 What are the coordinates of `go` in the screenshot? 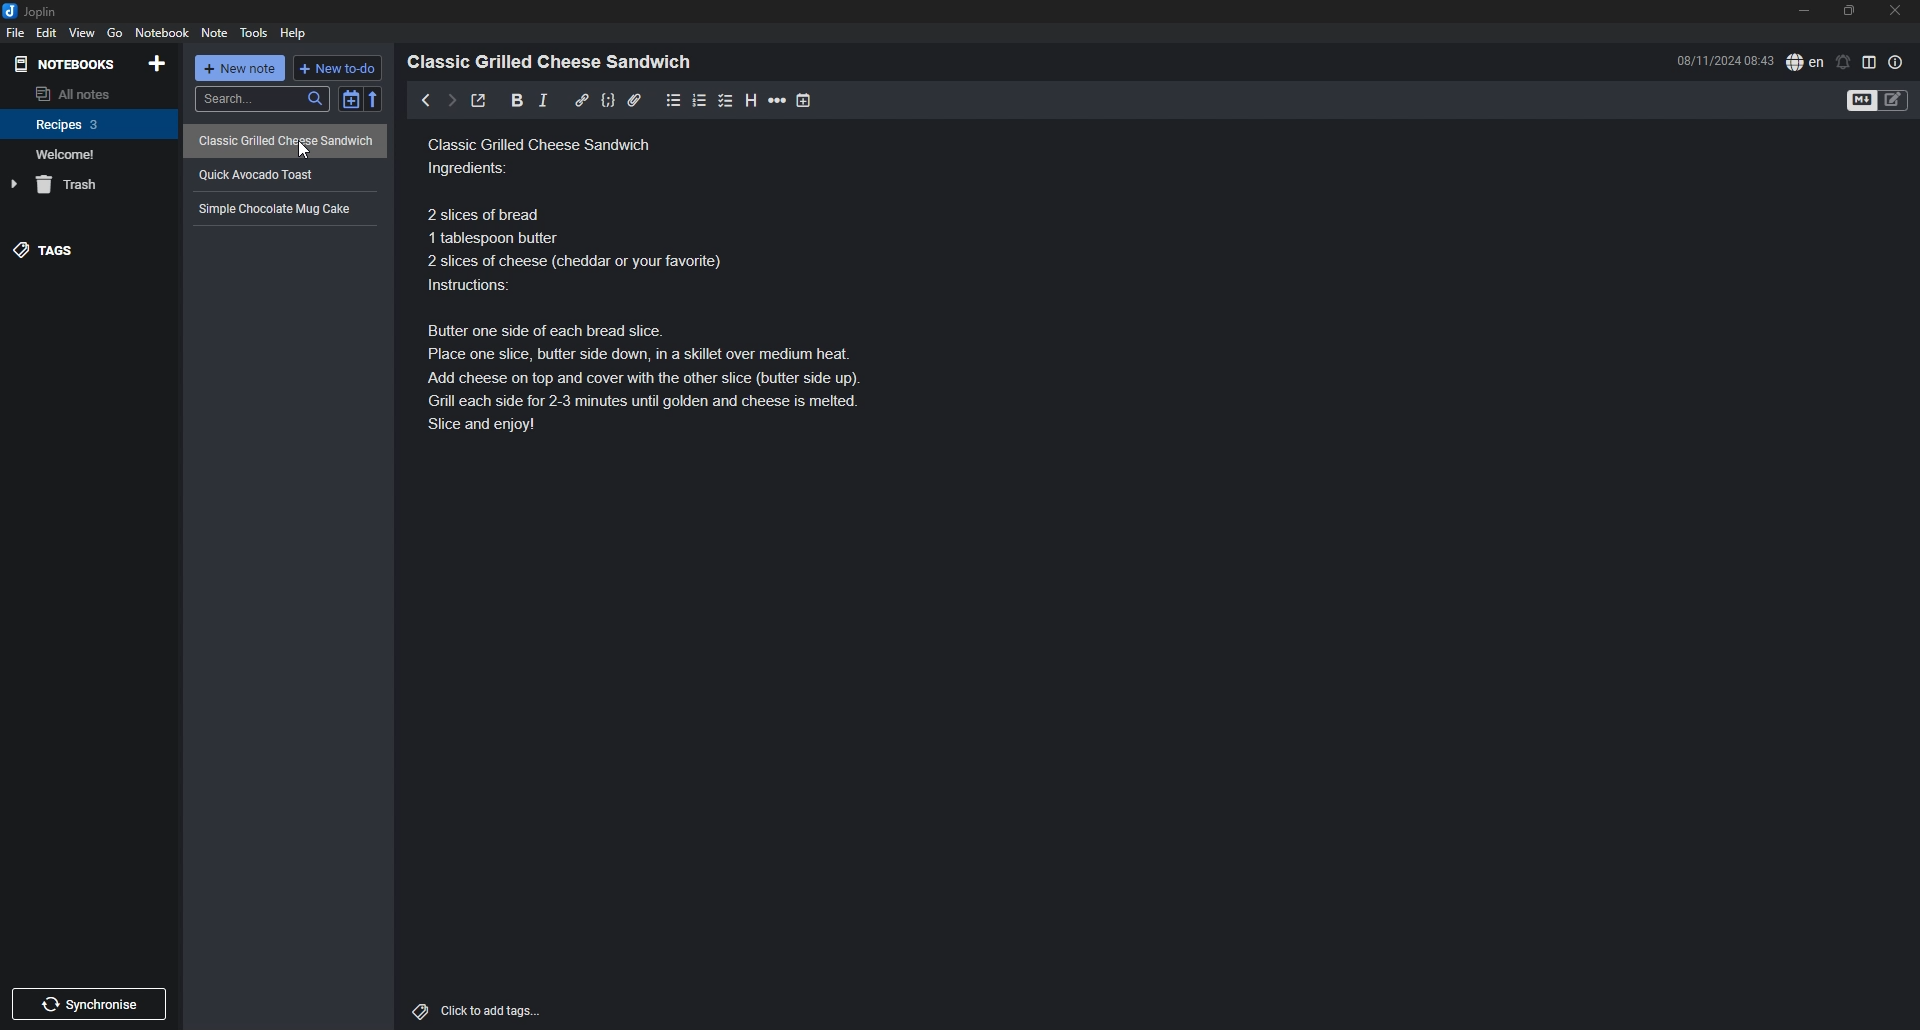 It's located at (116, 32).